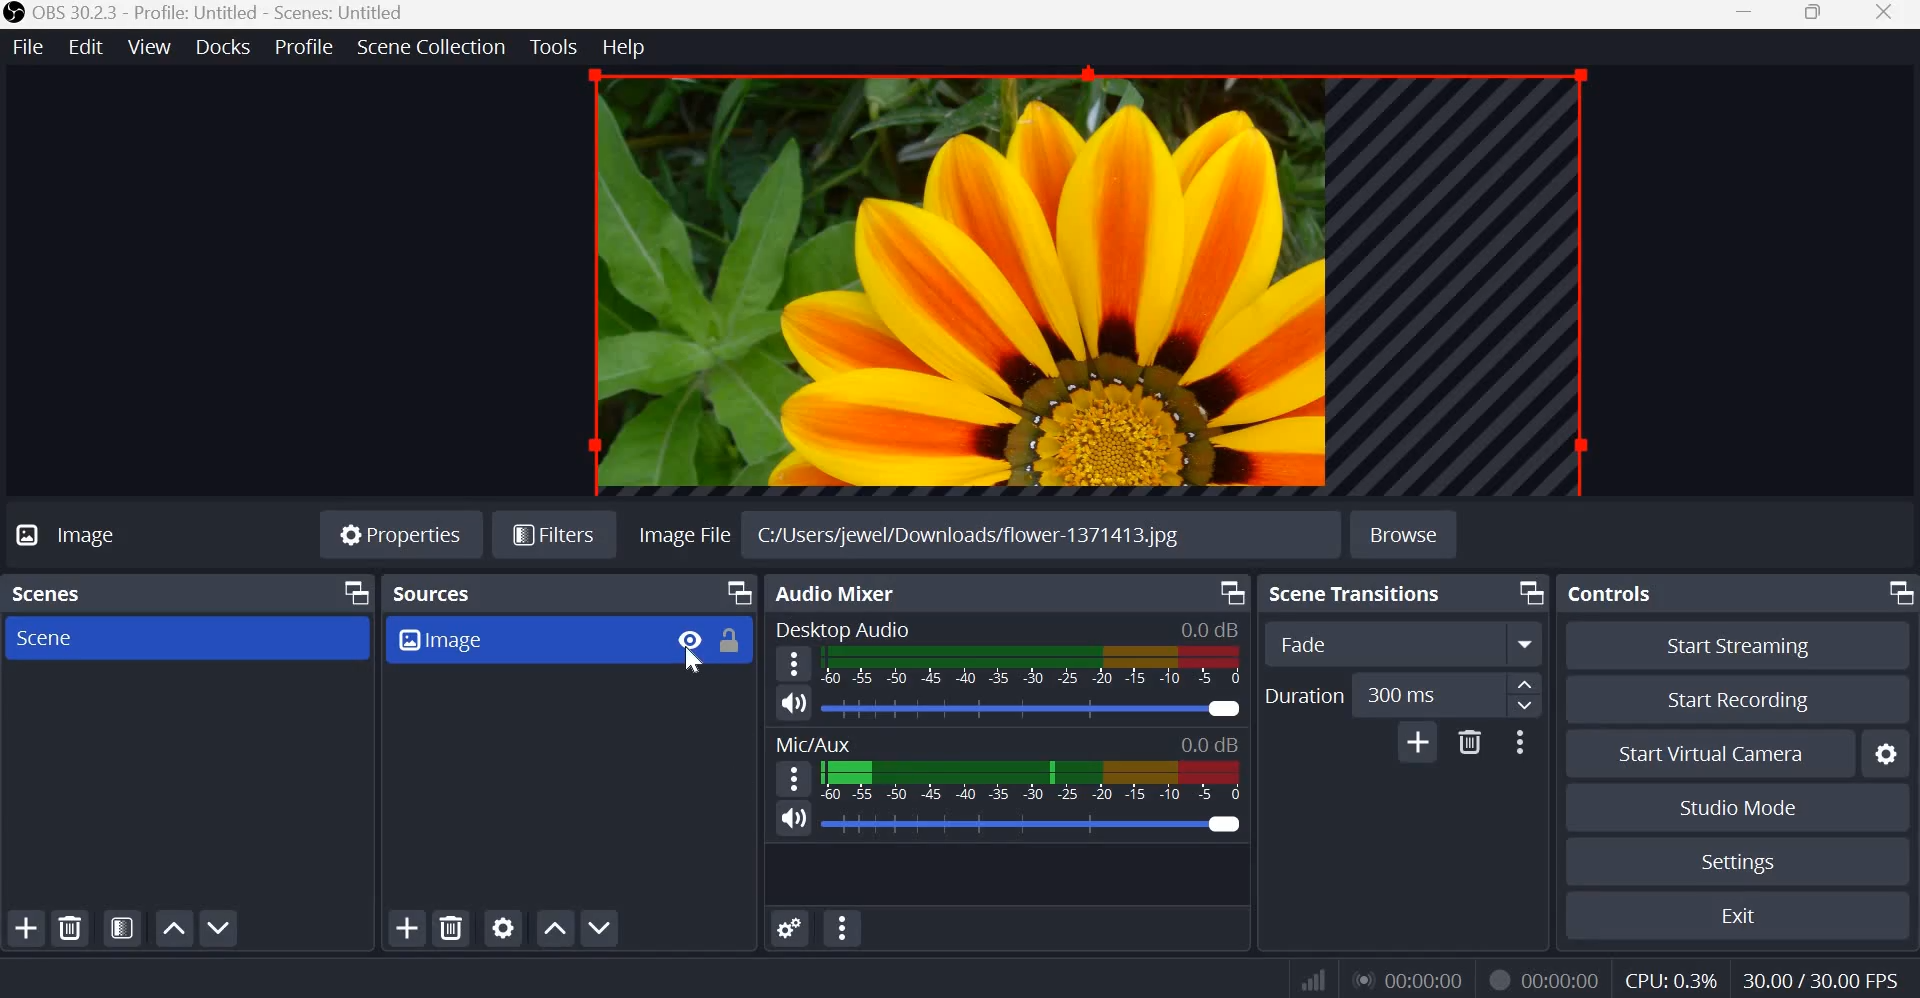 The image size is (1920, 998). I want to click on Add Transition, so click(1419, 742).